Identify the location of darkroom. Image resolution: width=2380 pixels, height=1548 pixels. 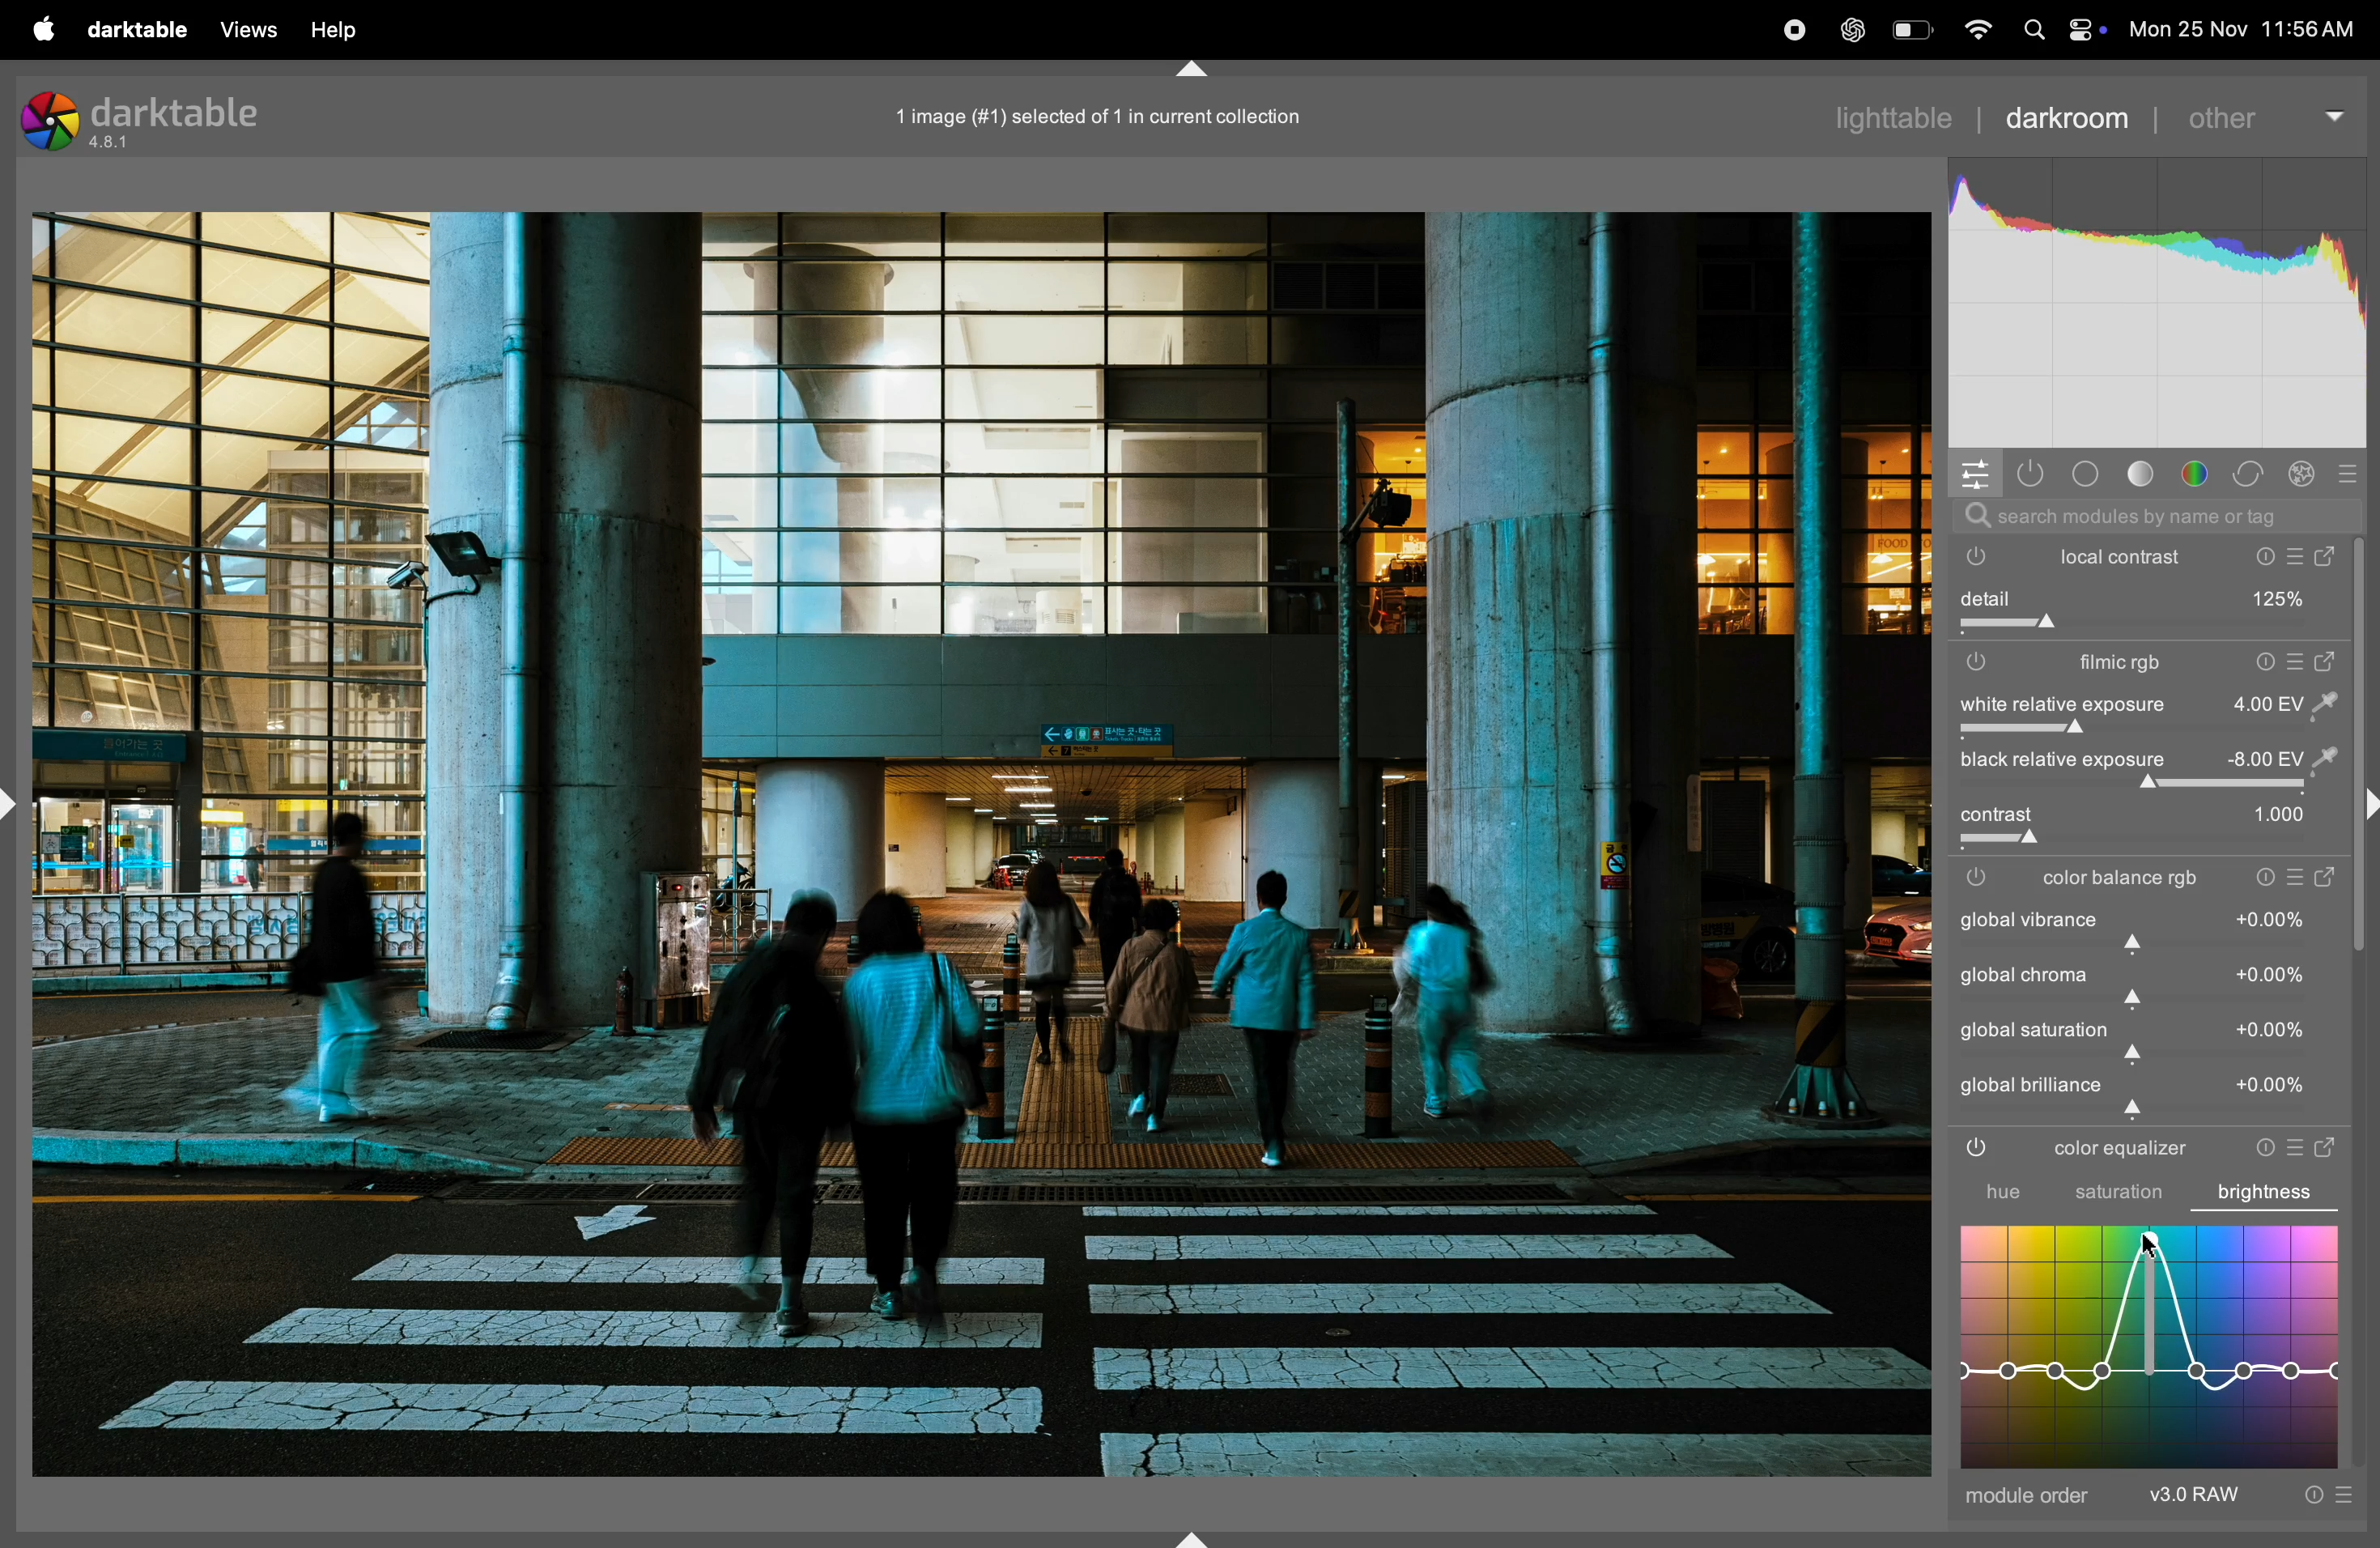
(2067, 115).